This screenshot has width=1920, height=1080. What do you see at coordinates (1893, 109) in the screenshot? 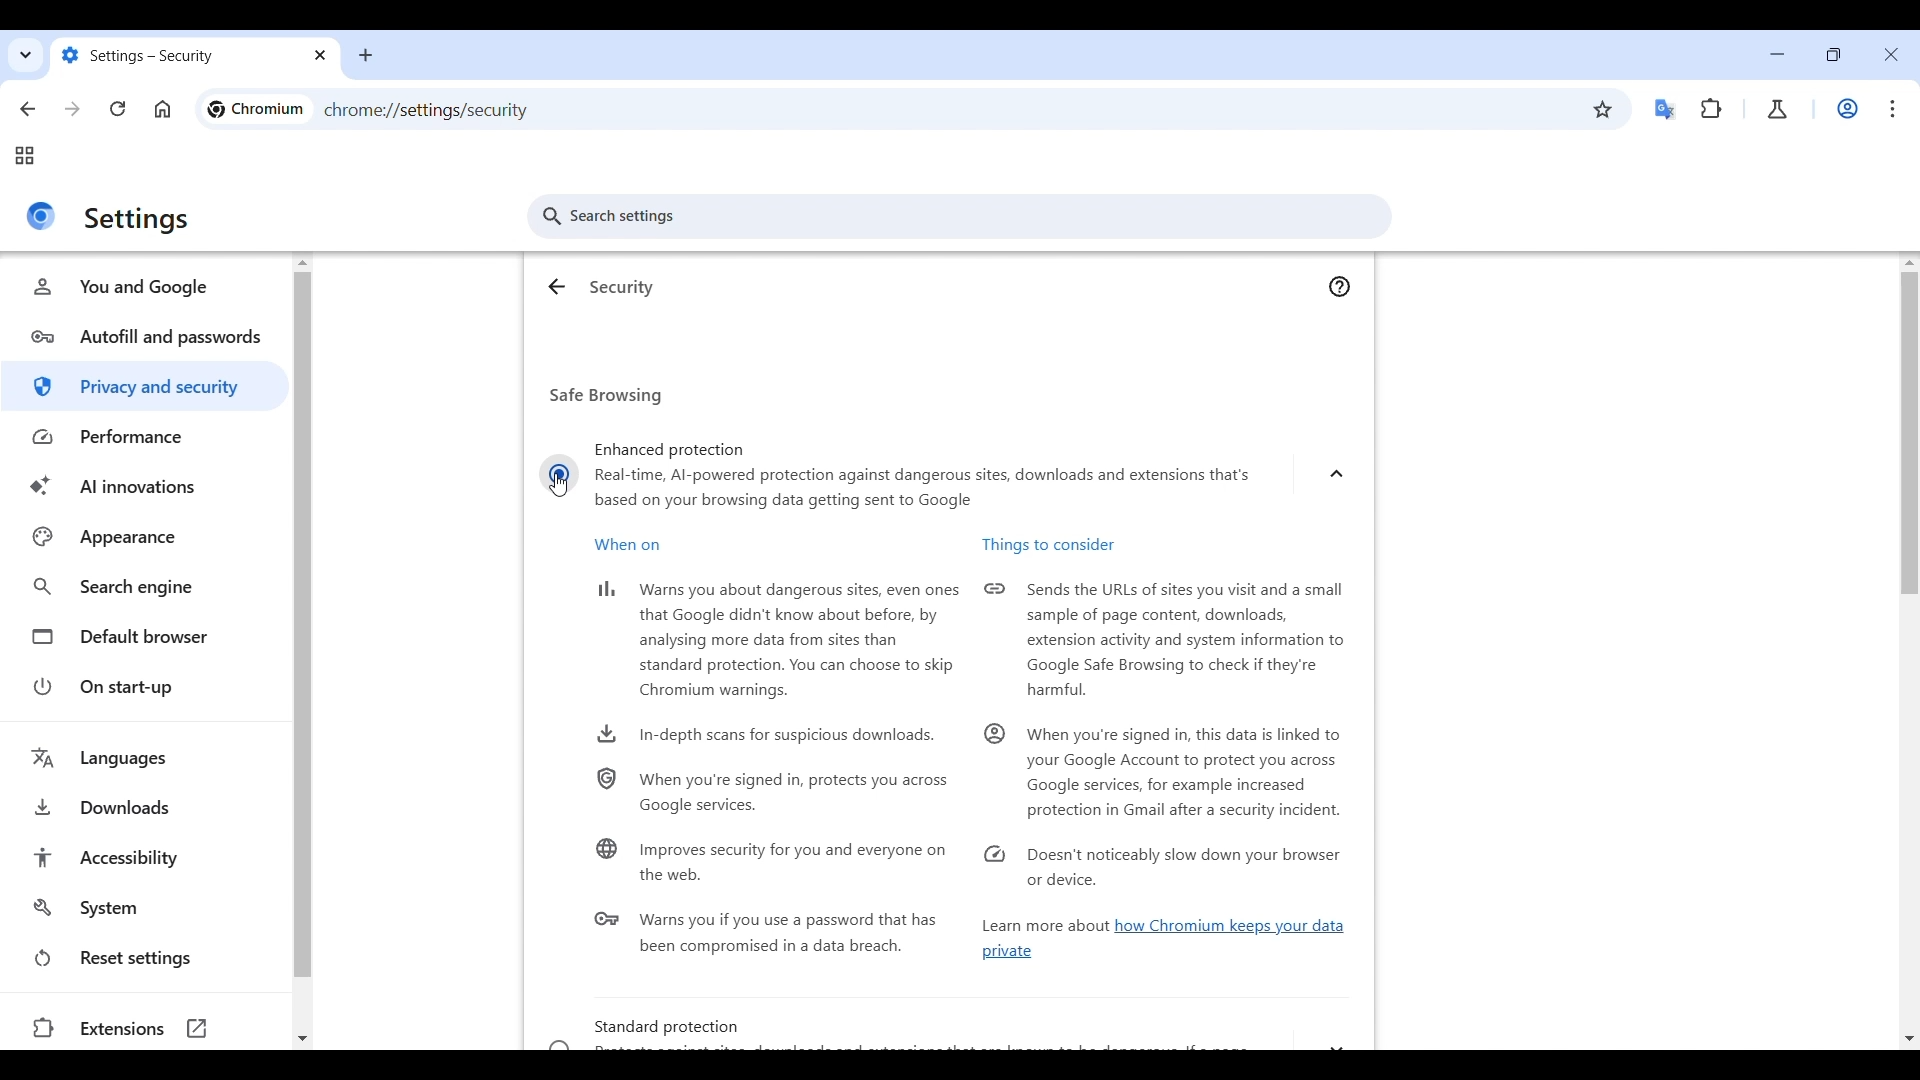
I see `Customize and control Chromium highlighted` at bounding box center [1893, 109].